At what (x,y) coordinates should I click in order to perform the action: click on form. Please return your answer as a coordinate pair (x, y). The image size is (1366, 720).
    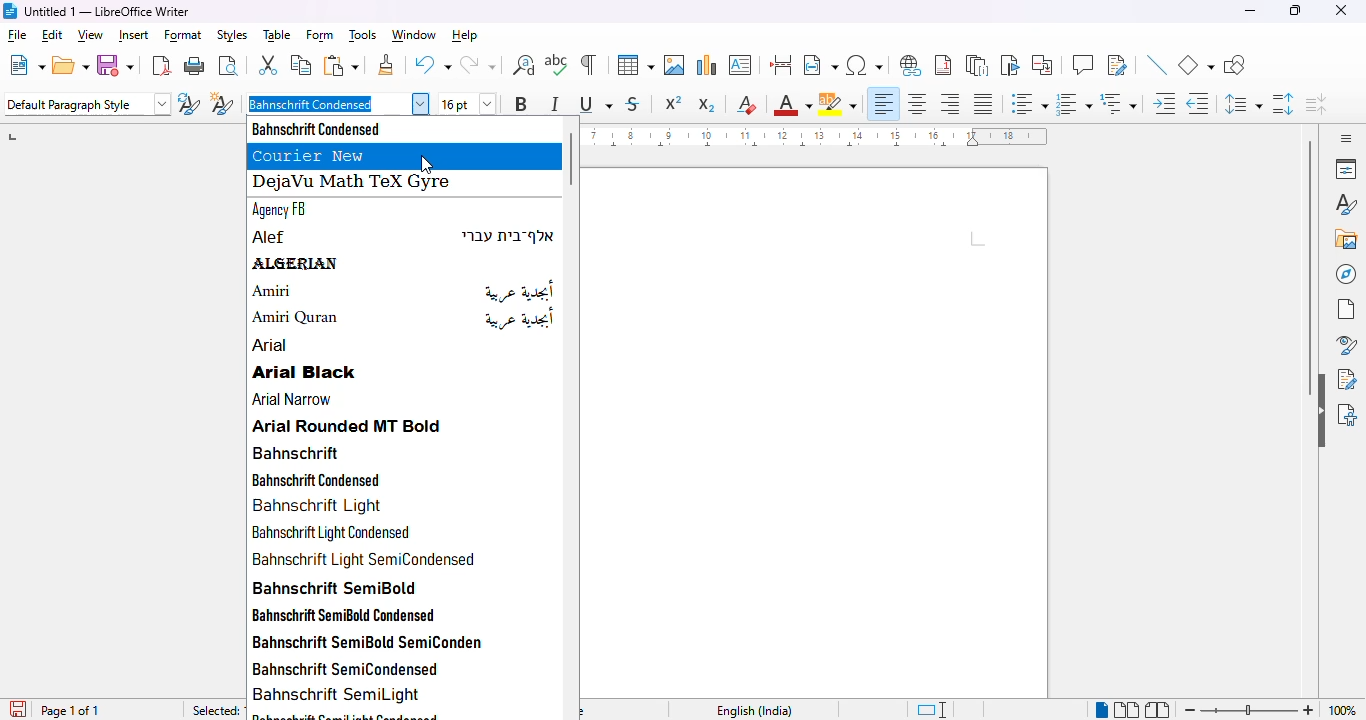
    Looking at the image, I should click on (321, 36).